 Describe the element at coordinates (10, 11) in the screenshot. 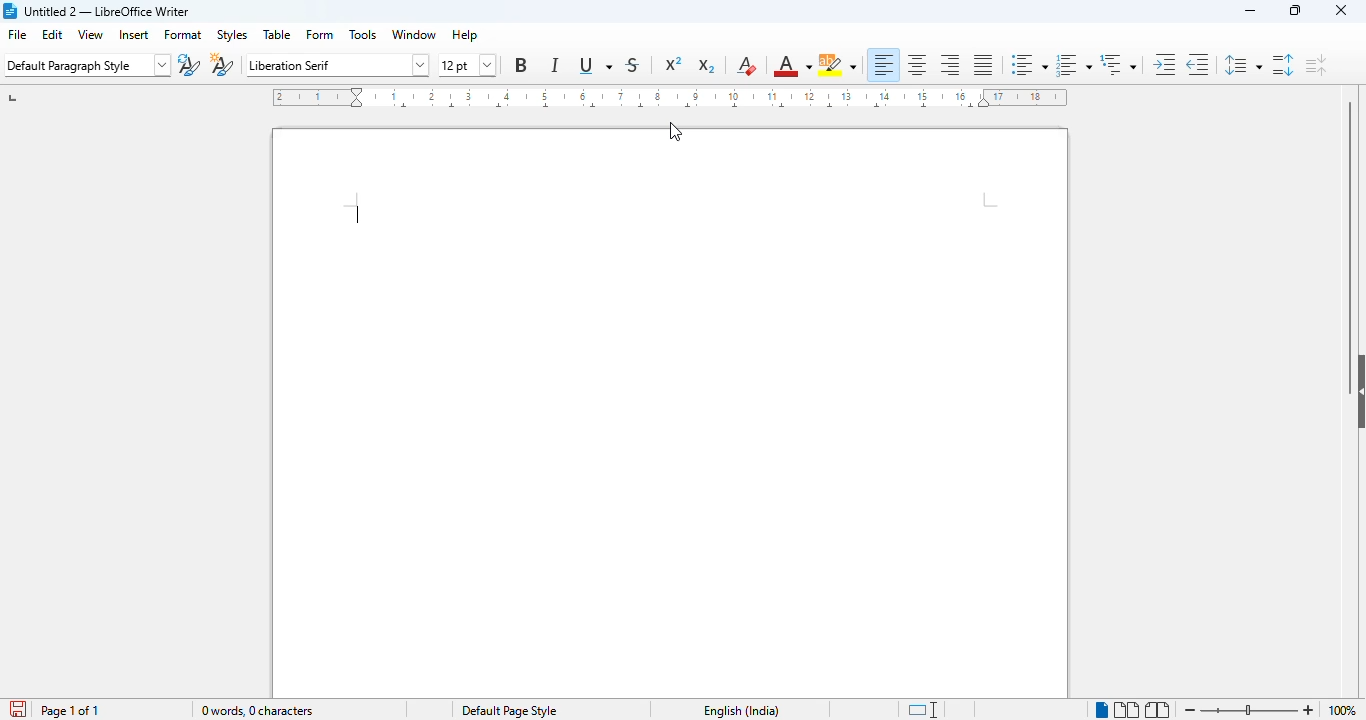

I see `logo` at that location.